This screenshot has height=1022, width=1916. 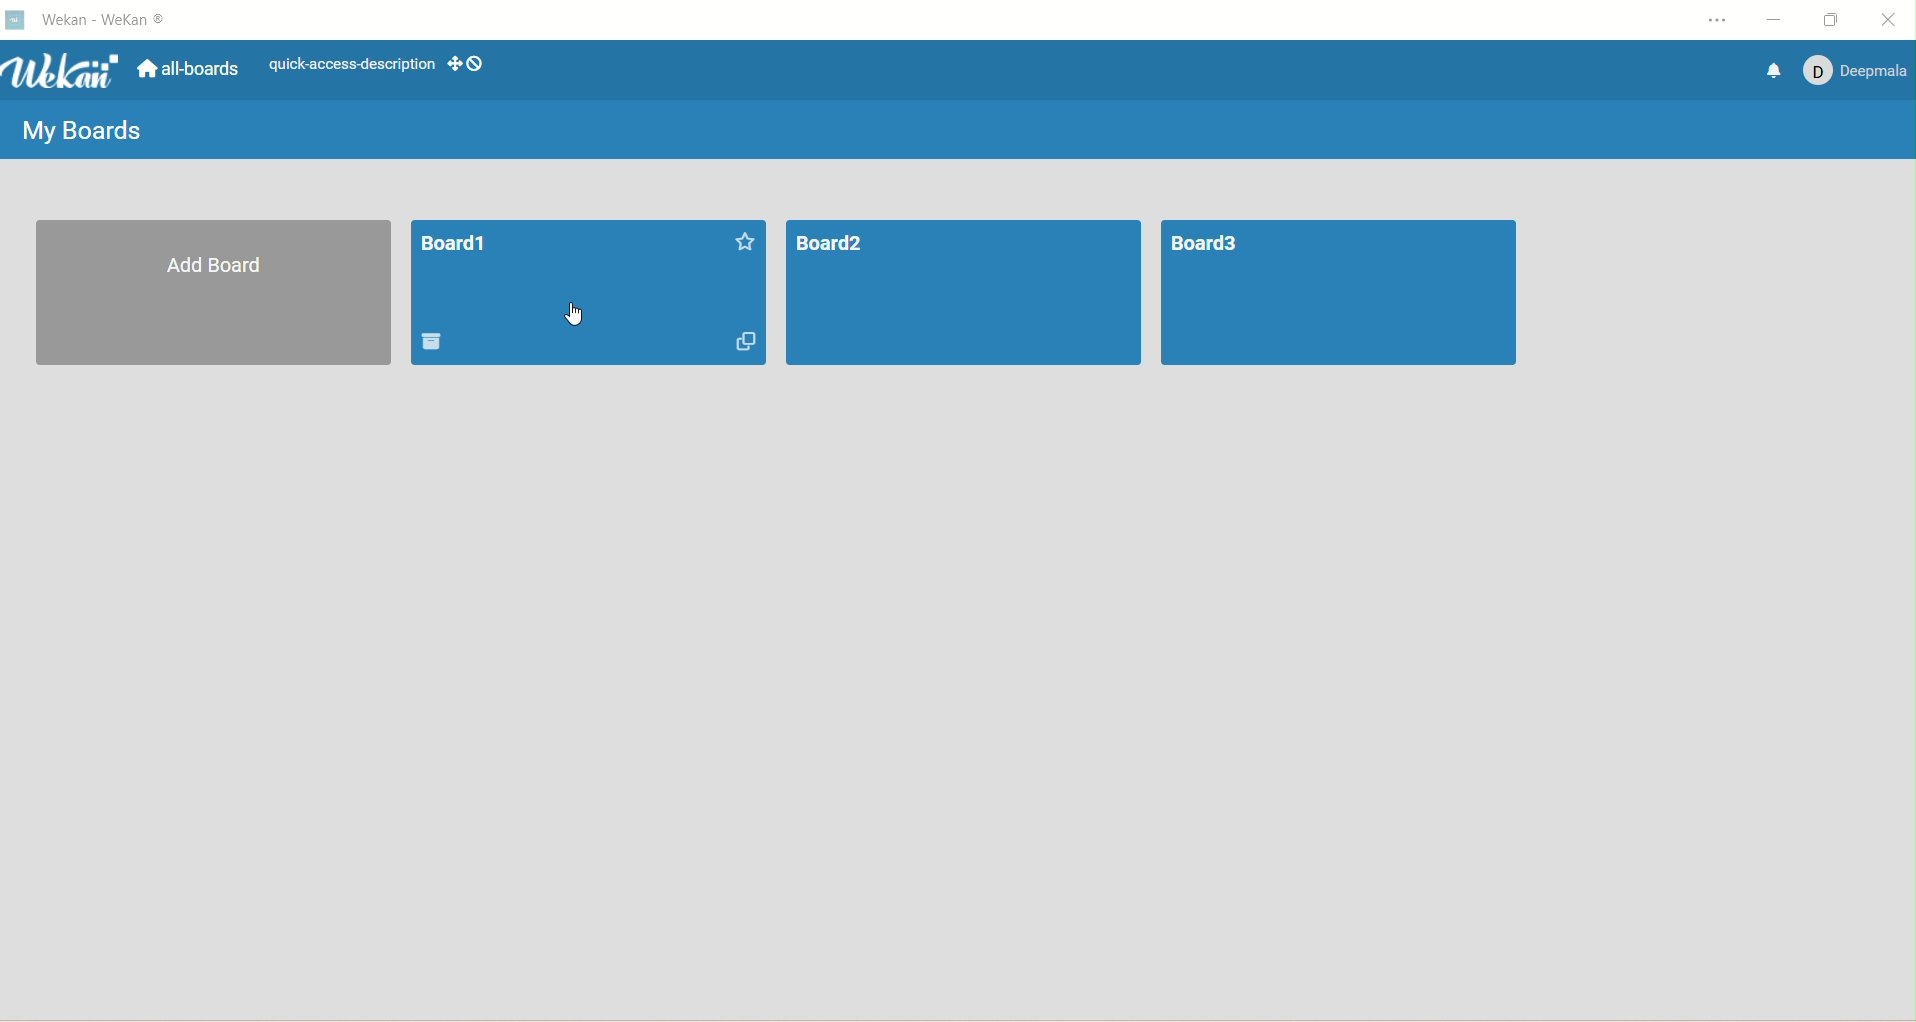 I want to click on text, so click(x=350, y=66).